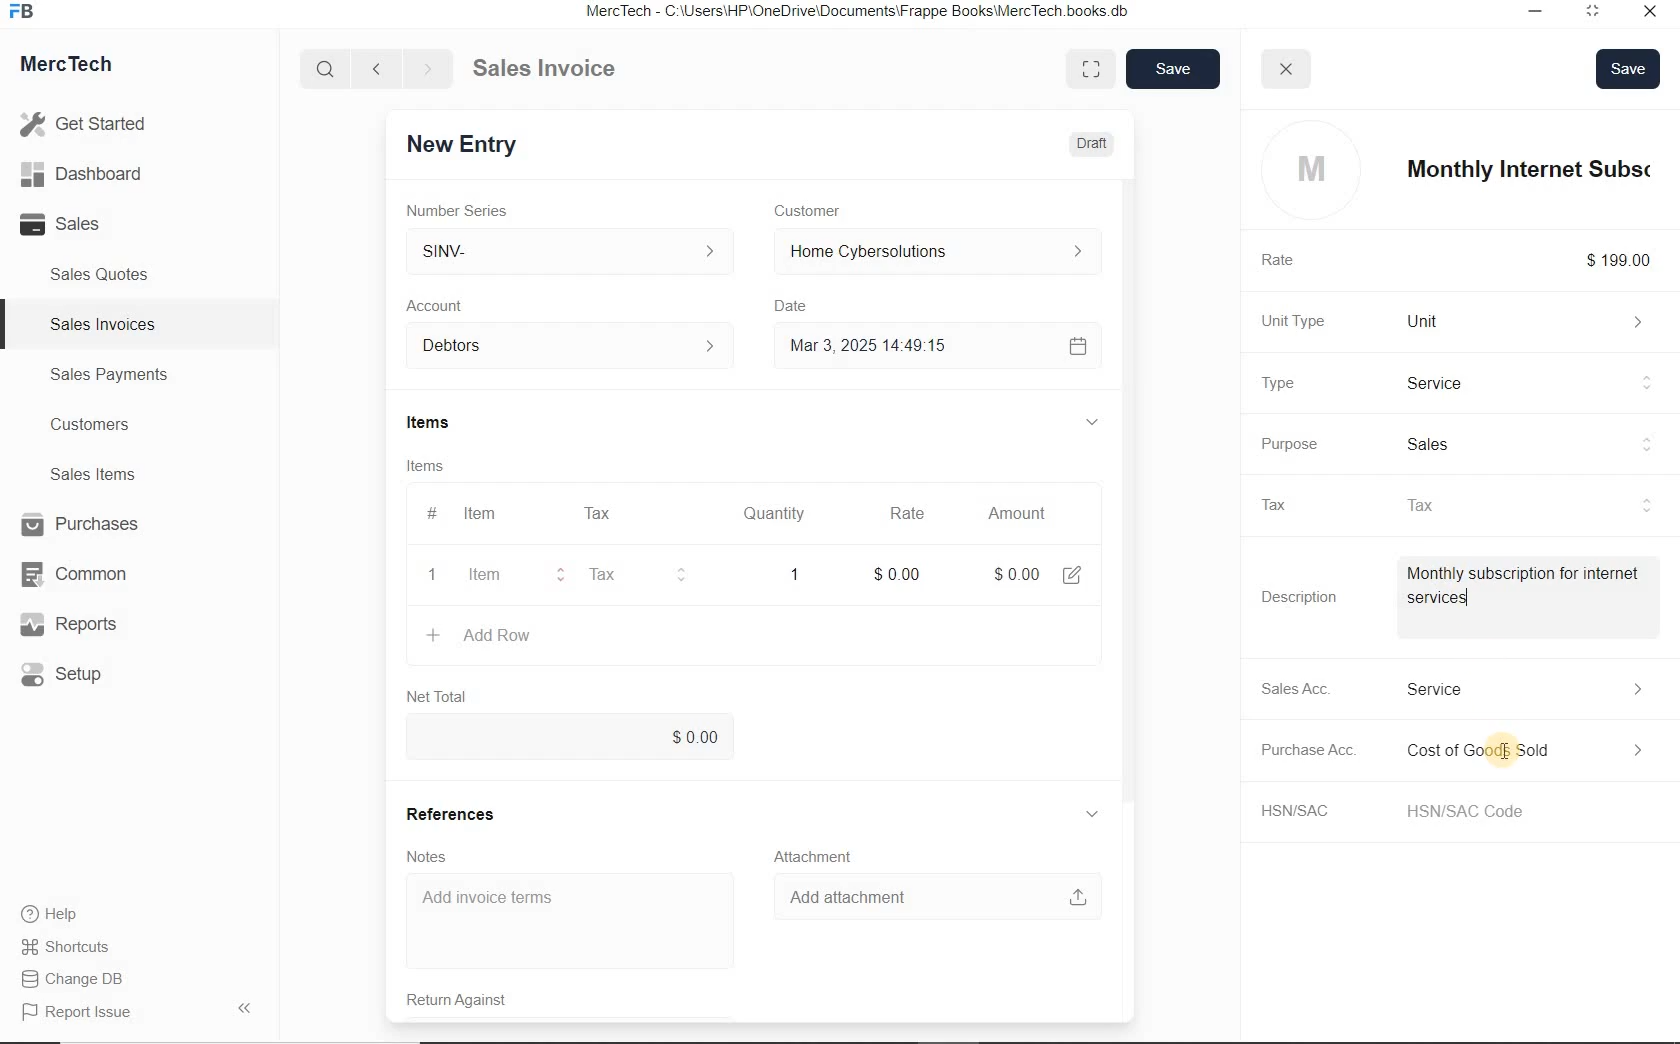  Describe the element at coordinates (1093, 70) in the screenshot. I see `Toggle between form and full width` at that location.